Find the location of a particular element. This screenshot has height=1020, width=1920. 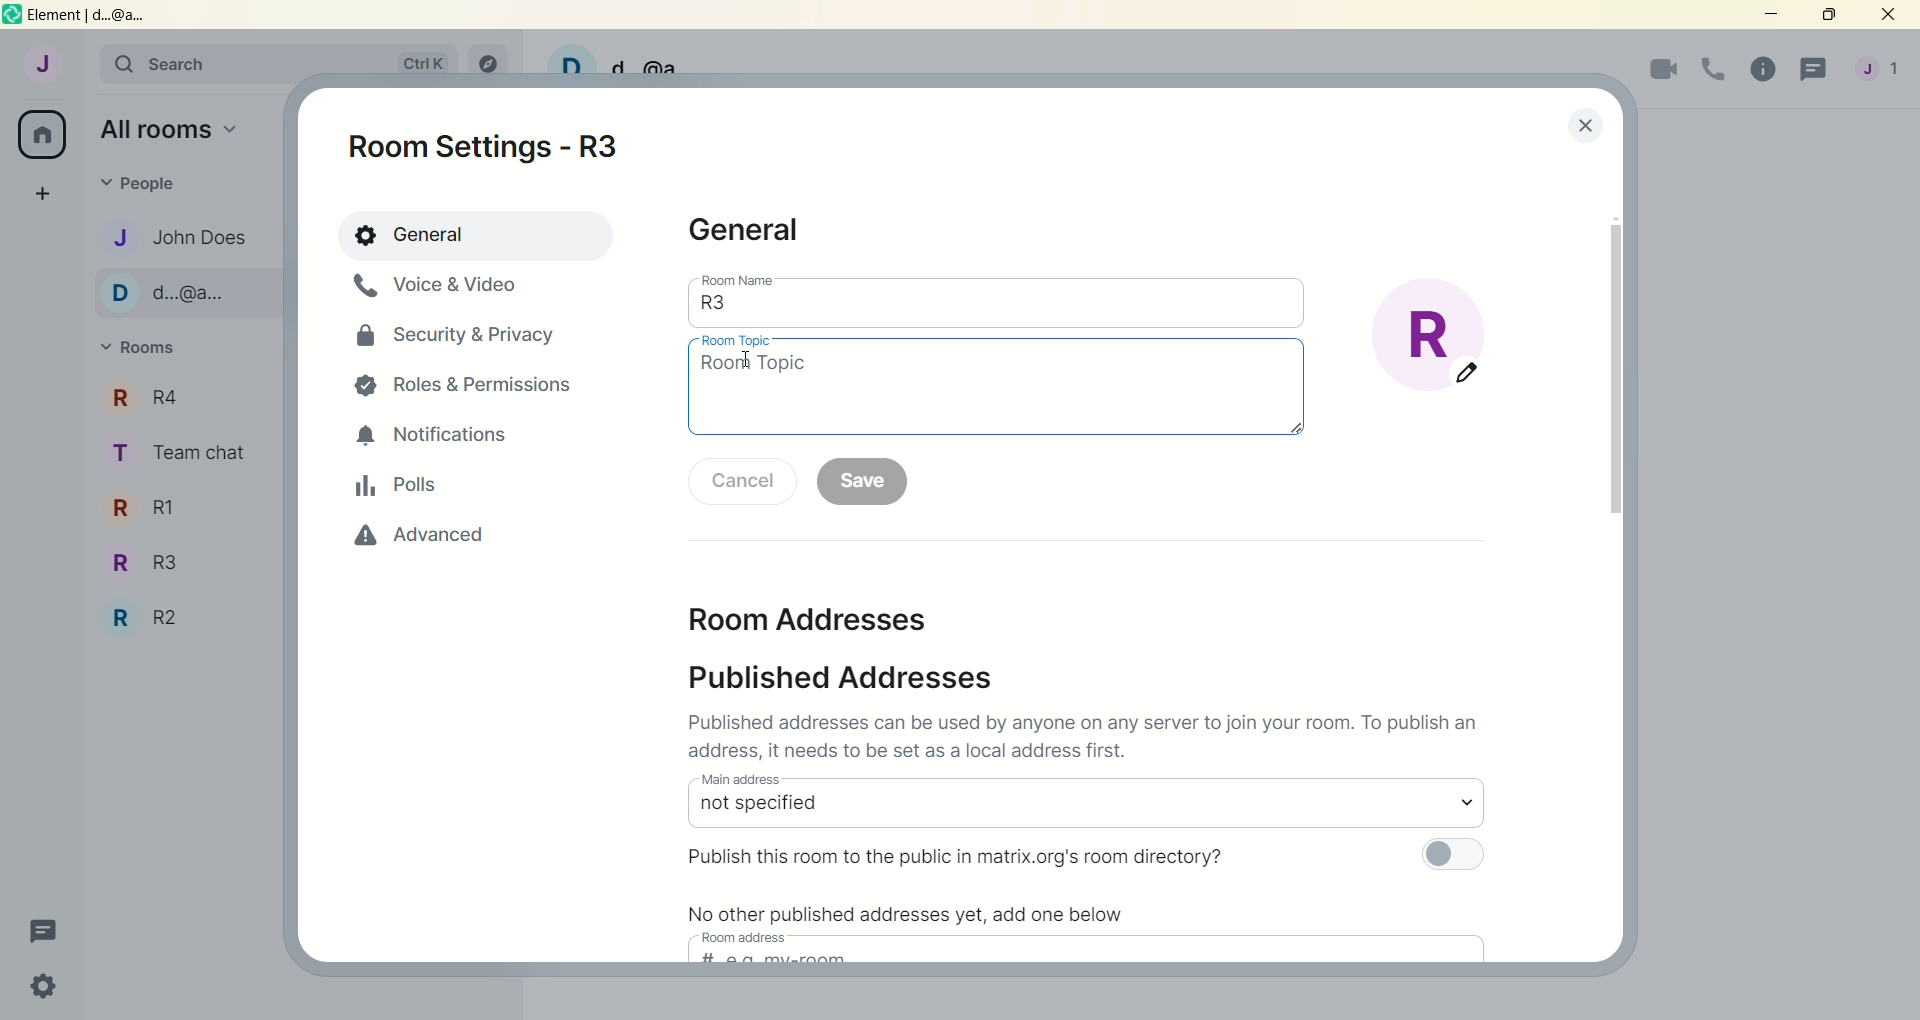

published addresses is located at coordinates (831, 680).